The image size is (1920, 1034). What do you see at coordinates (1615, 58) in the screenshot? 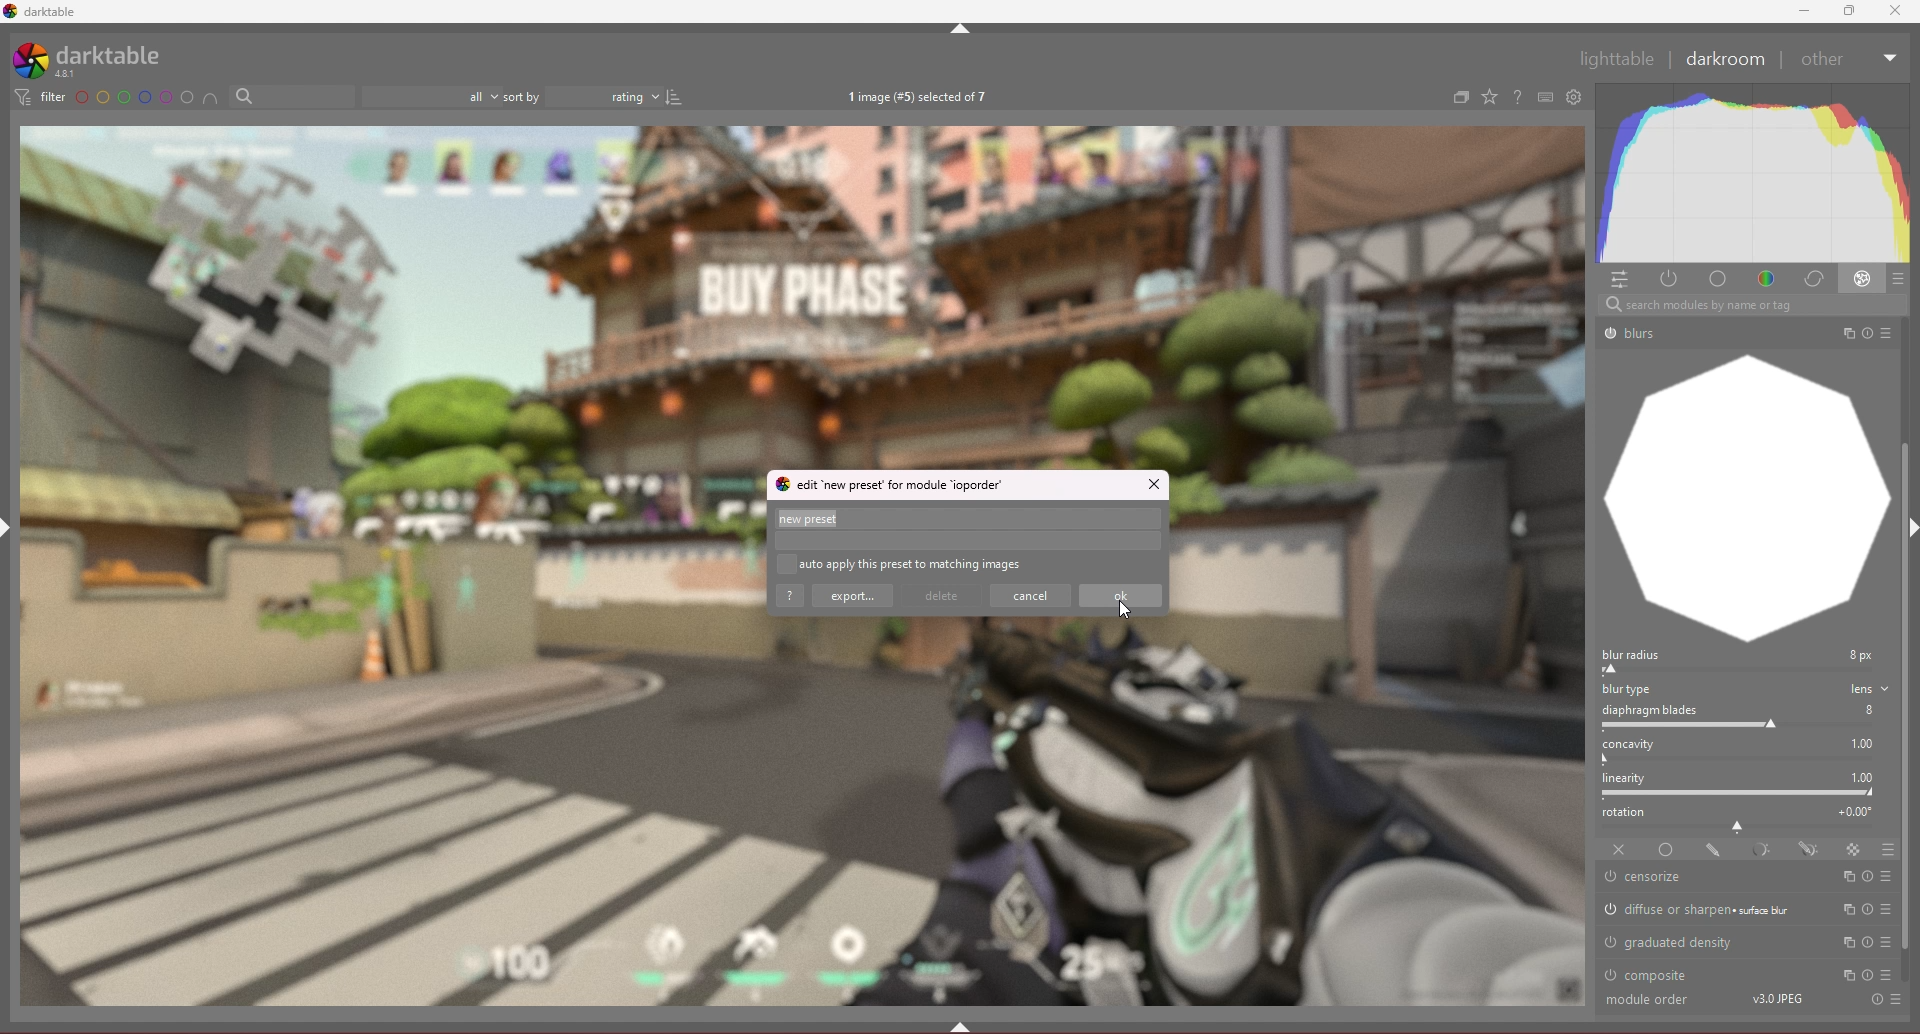
I see `` at bounding box center [1615, 58].